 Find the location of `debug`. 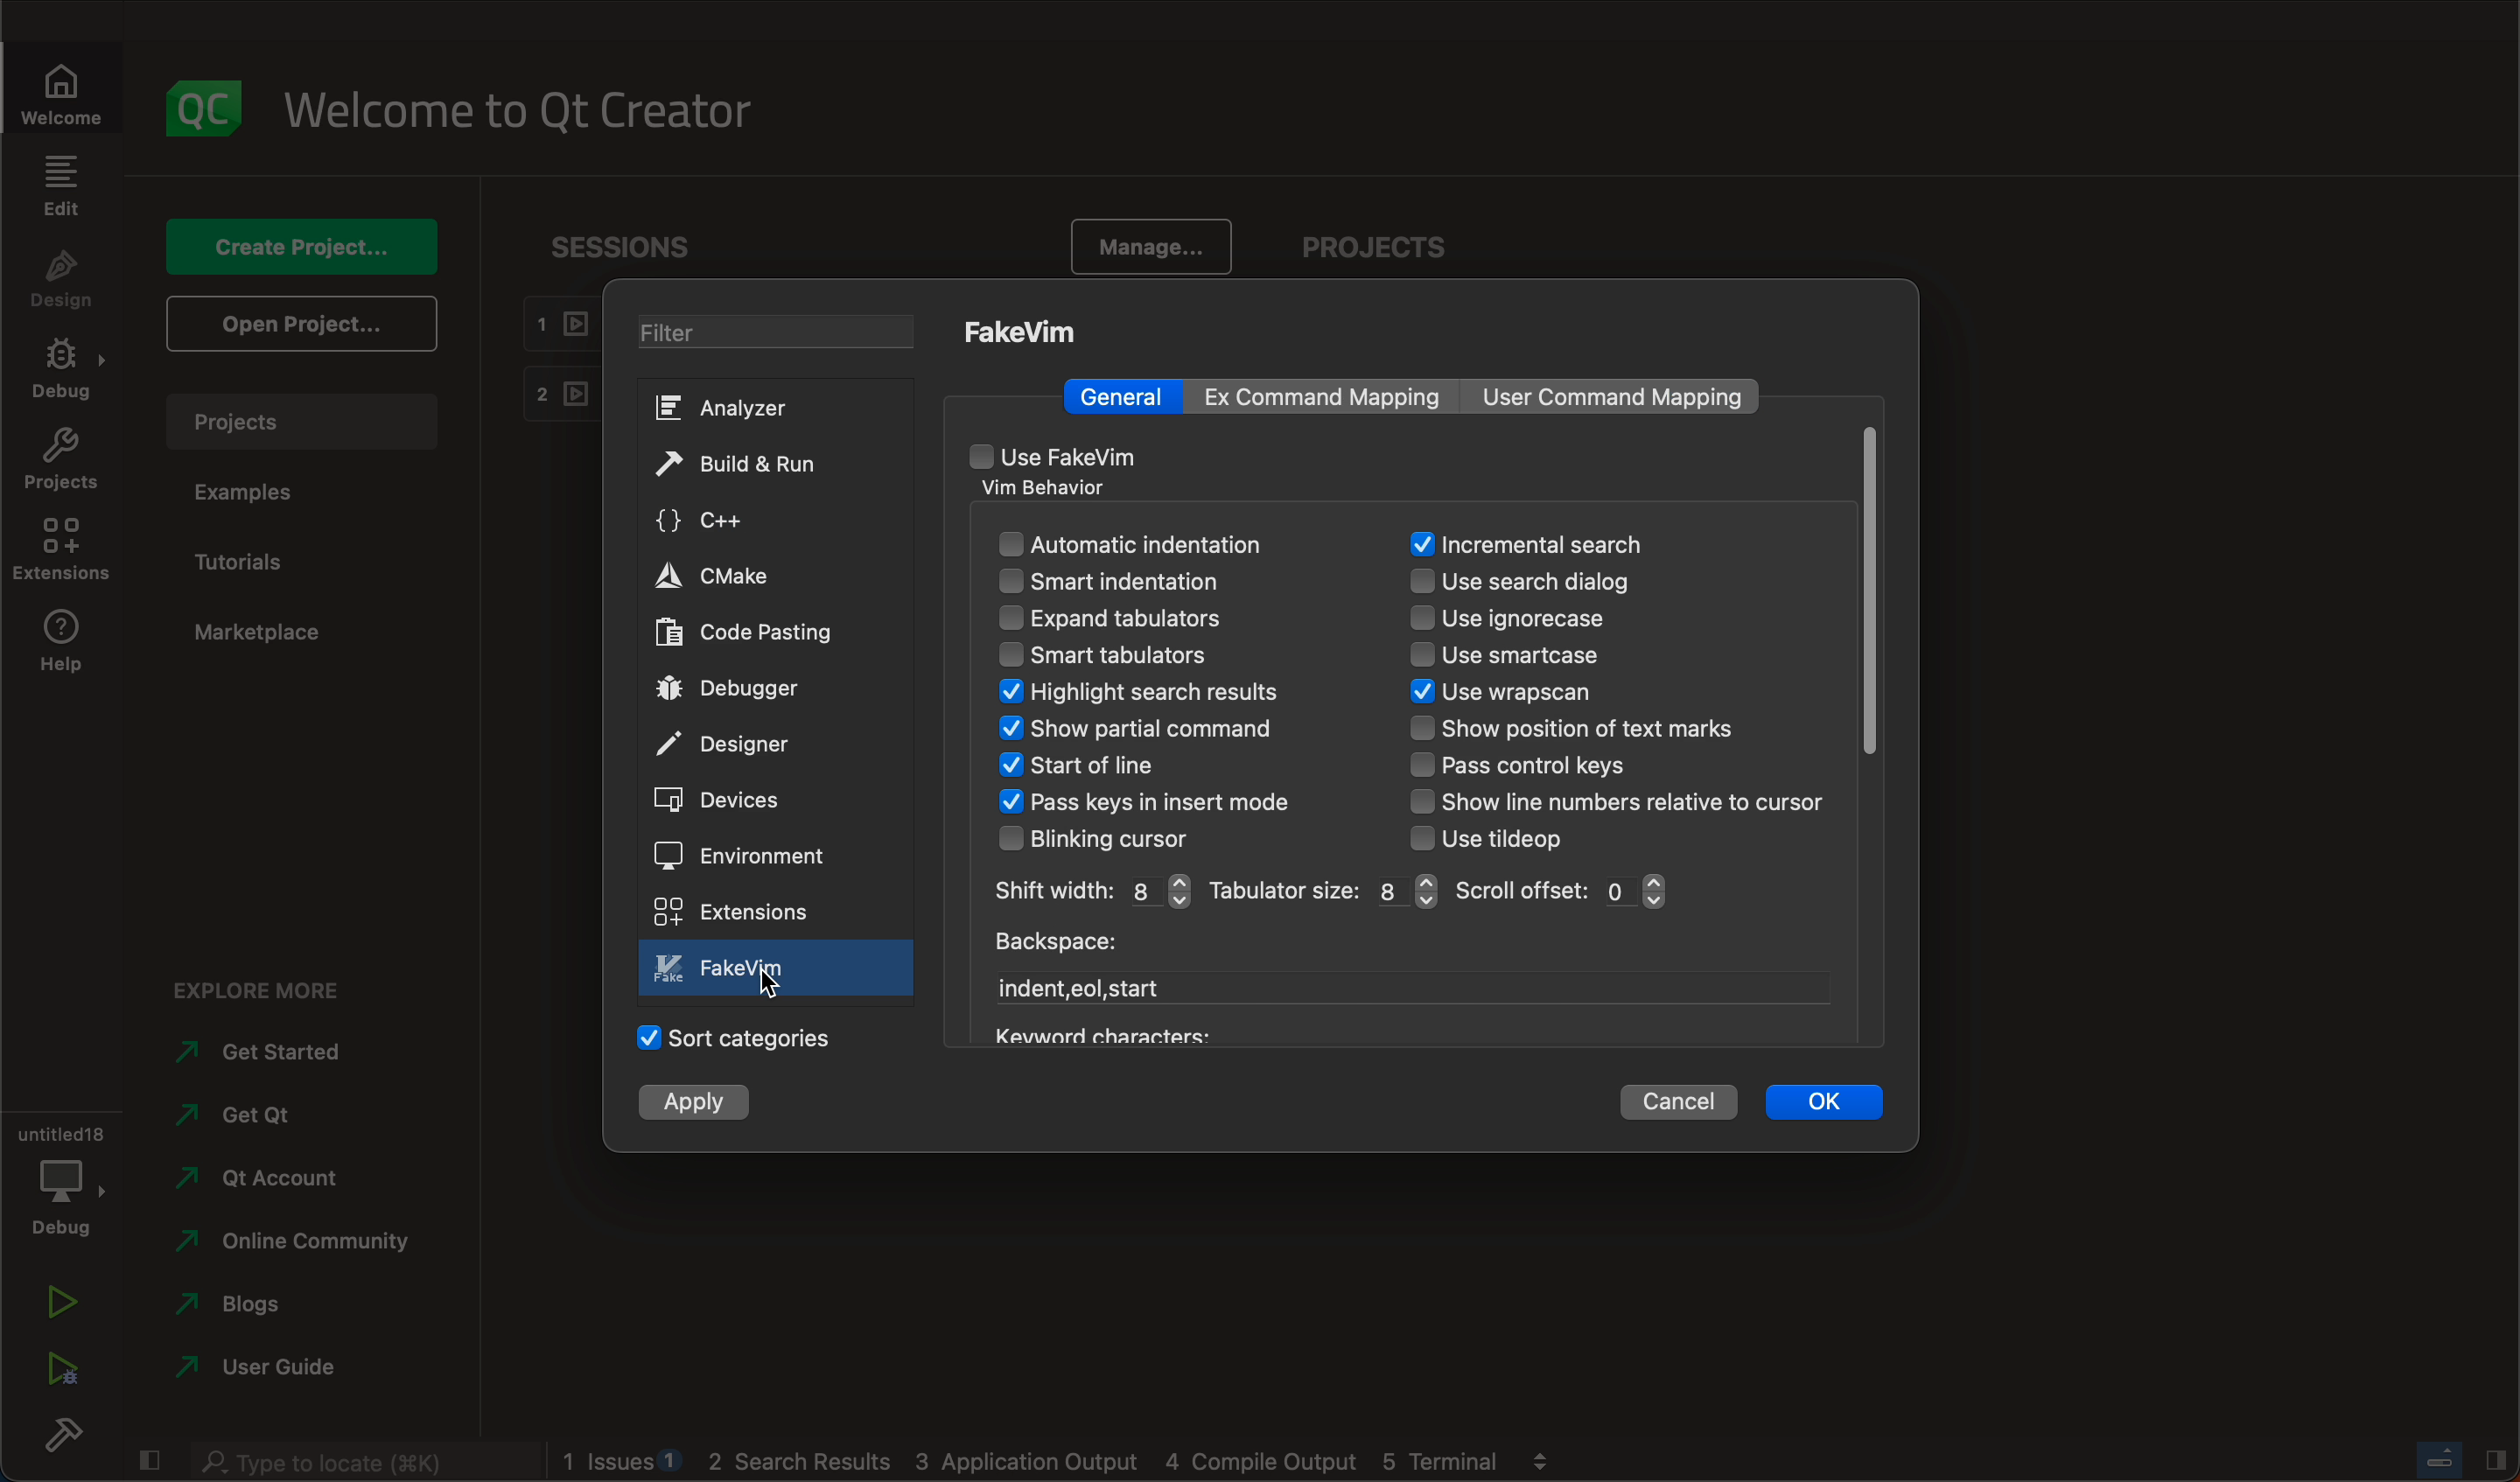

debug is located at coordinates (64, 1176).